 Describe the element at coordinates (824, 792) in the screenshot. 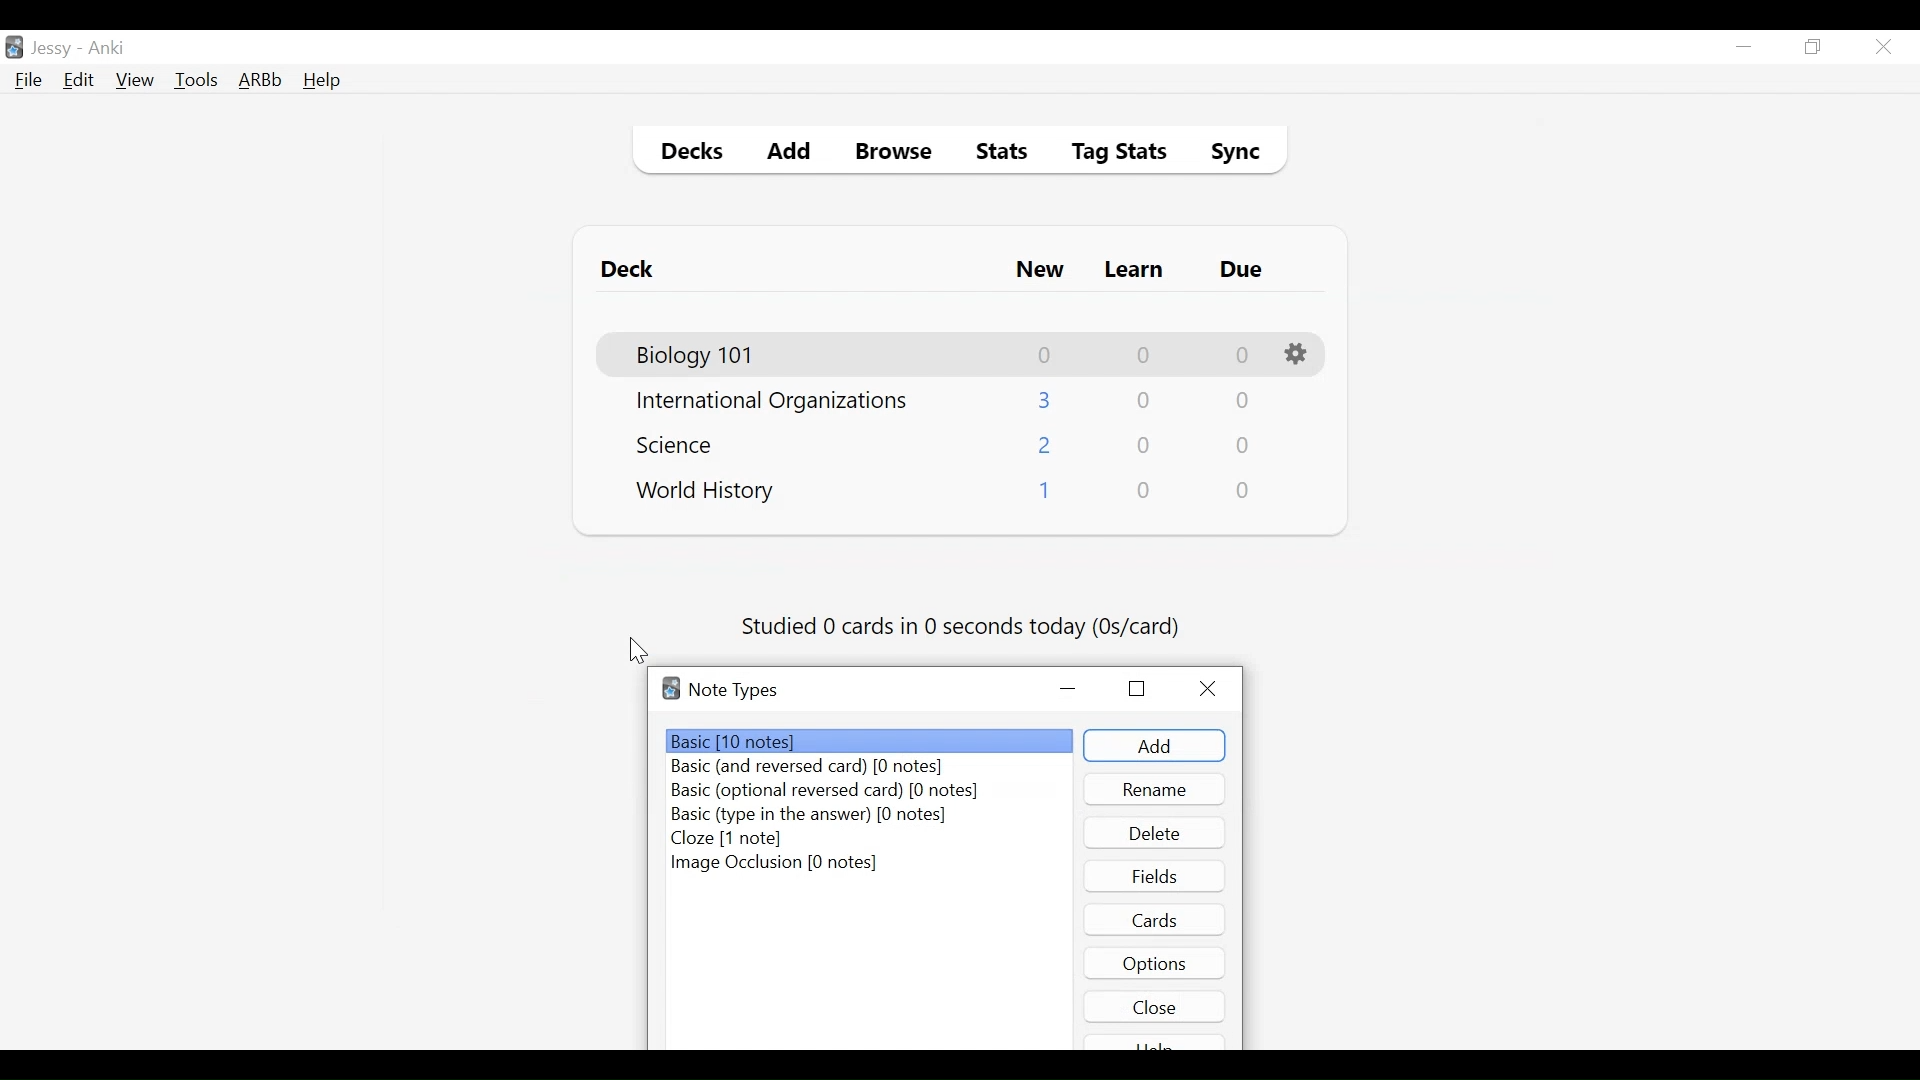

I see `Basic (optional reversed card) (number of notes)` at that location.